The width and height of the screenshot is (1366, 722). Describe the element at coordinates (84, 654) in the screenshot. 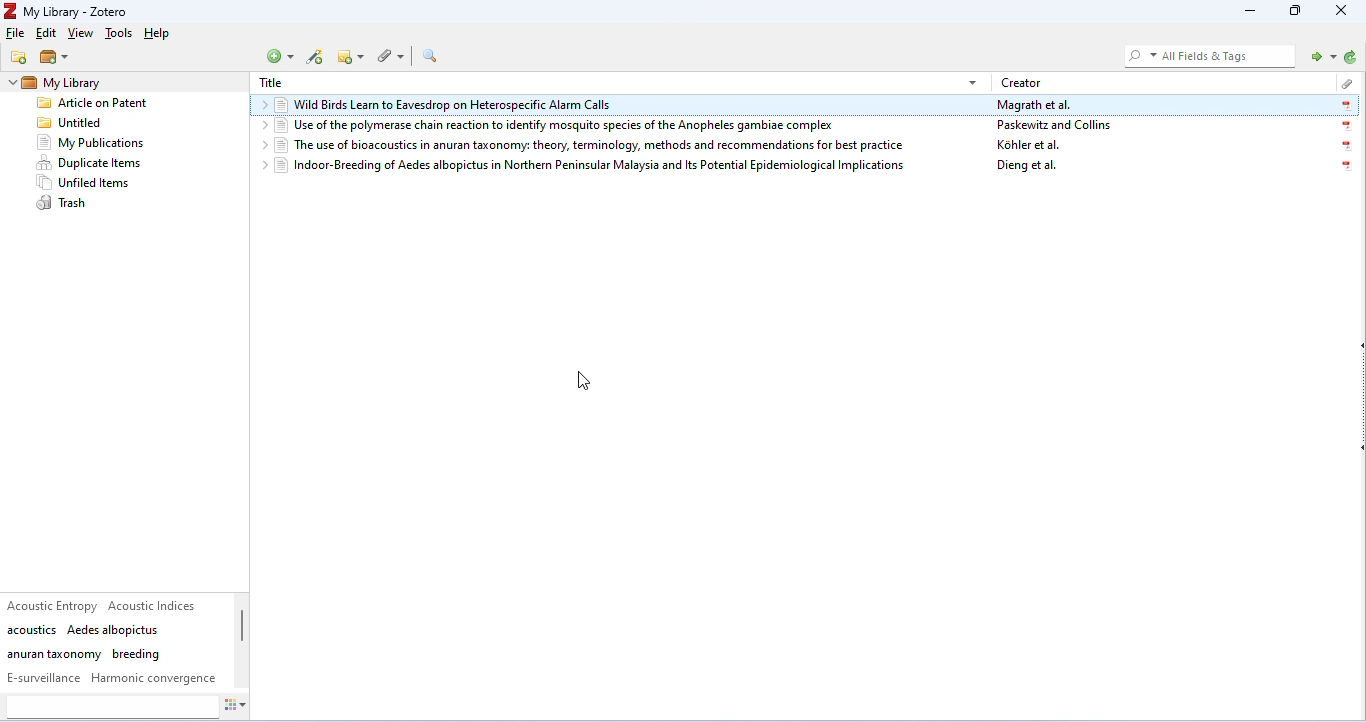

I see `anuran taxonomy Dreeding` at that location.